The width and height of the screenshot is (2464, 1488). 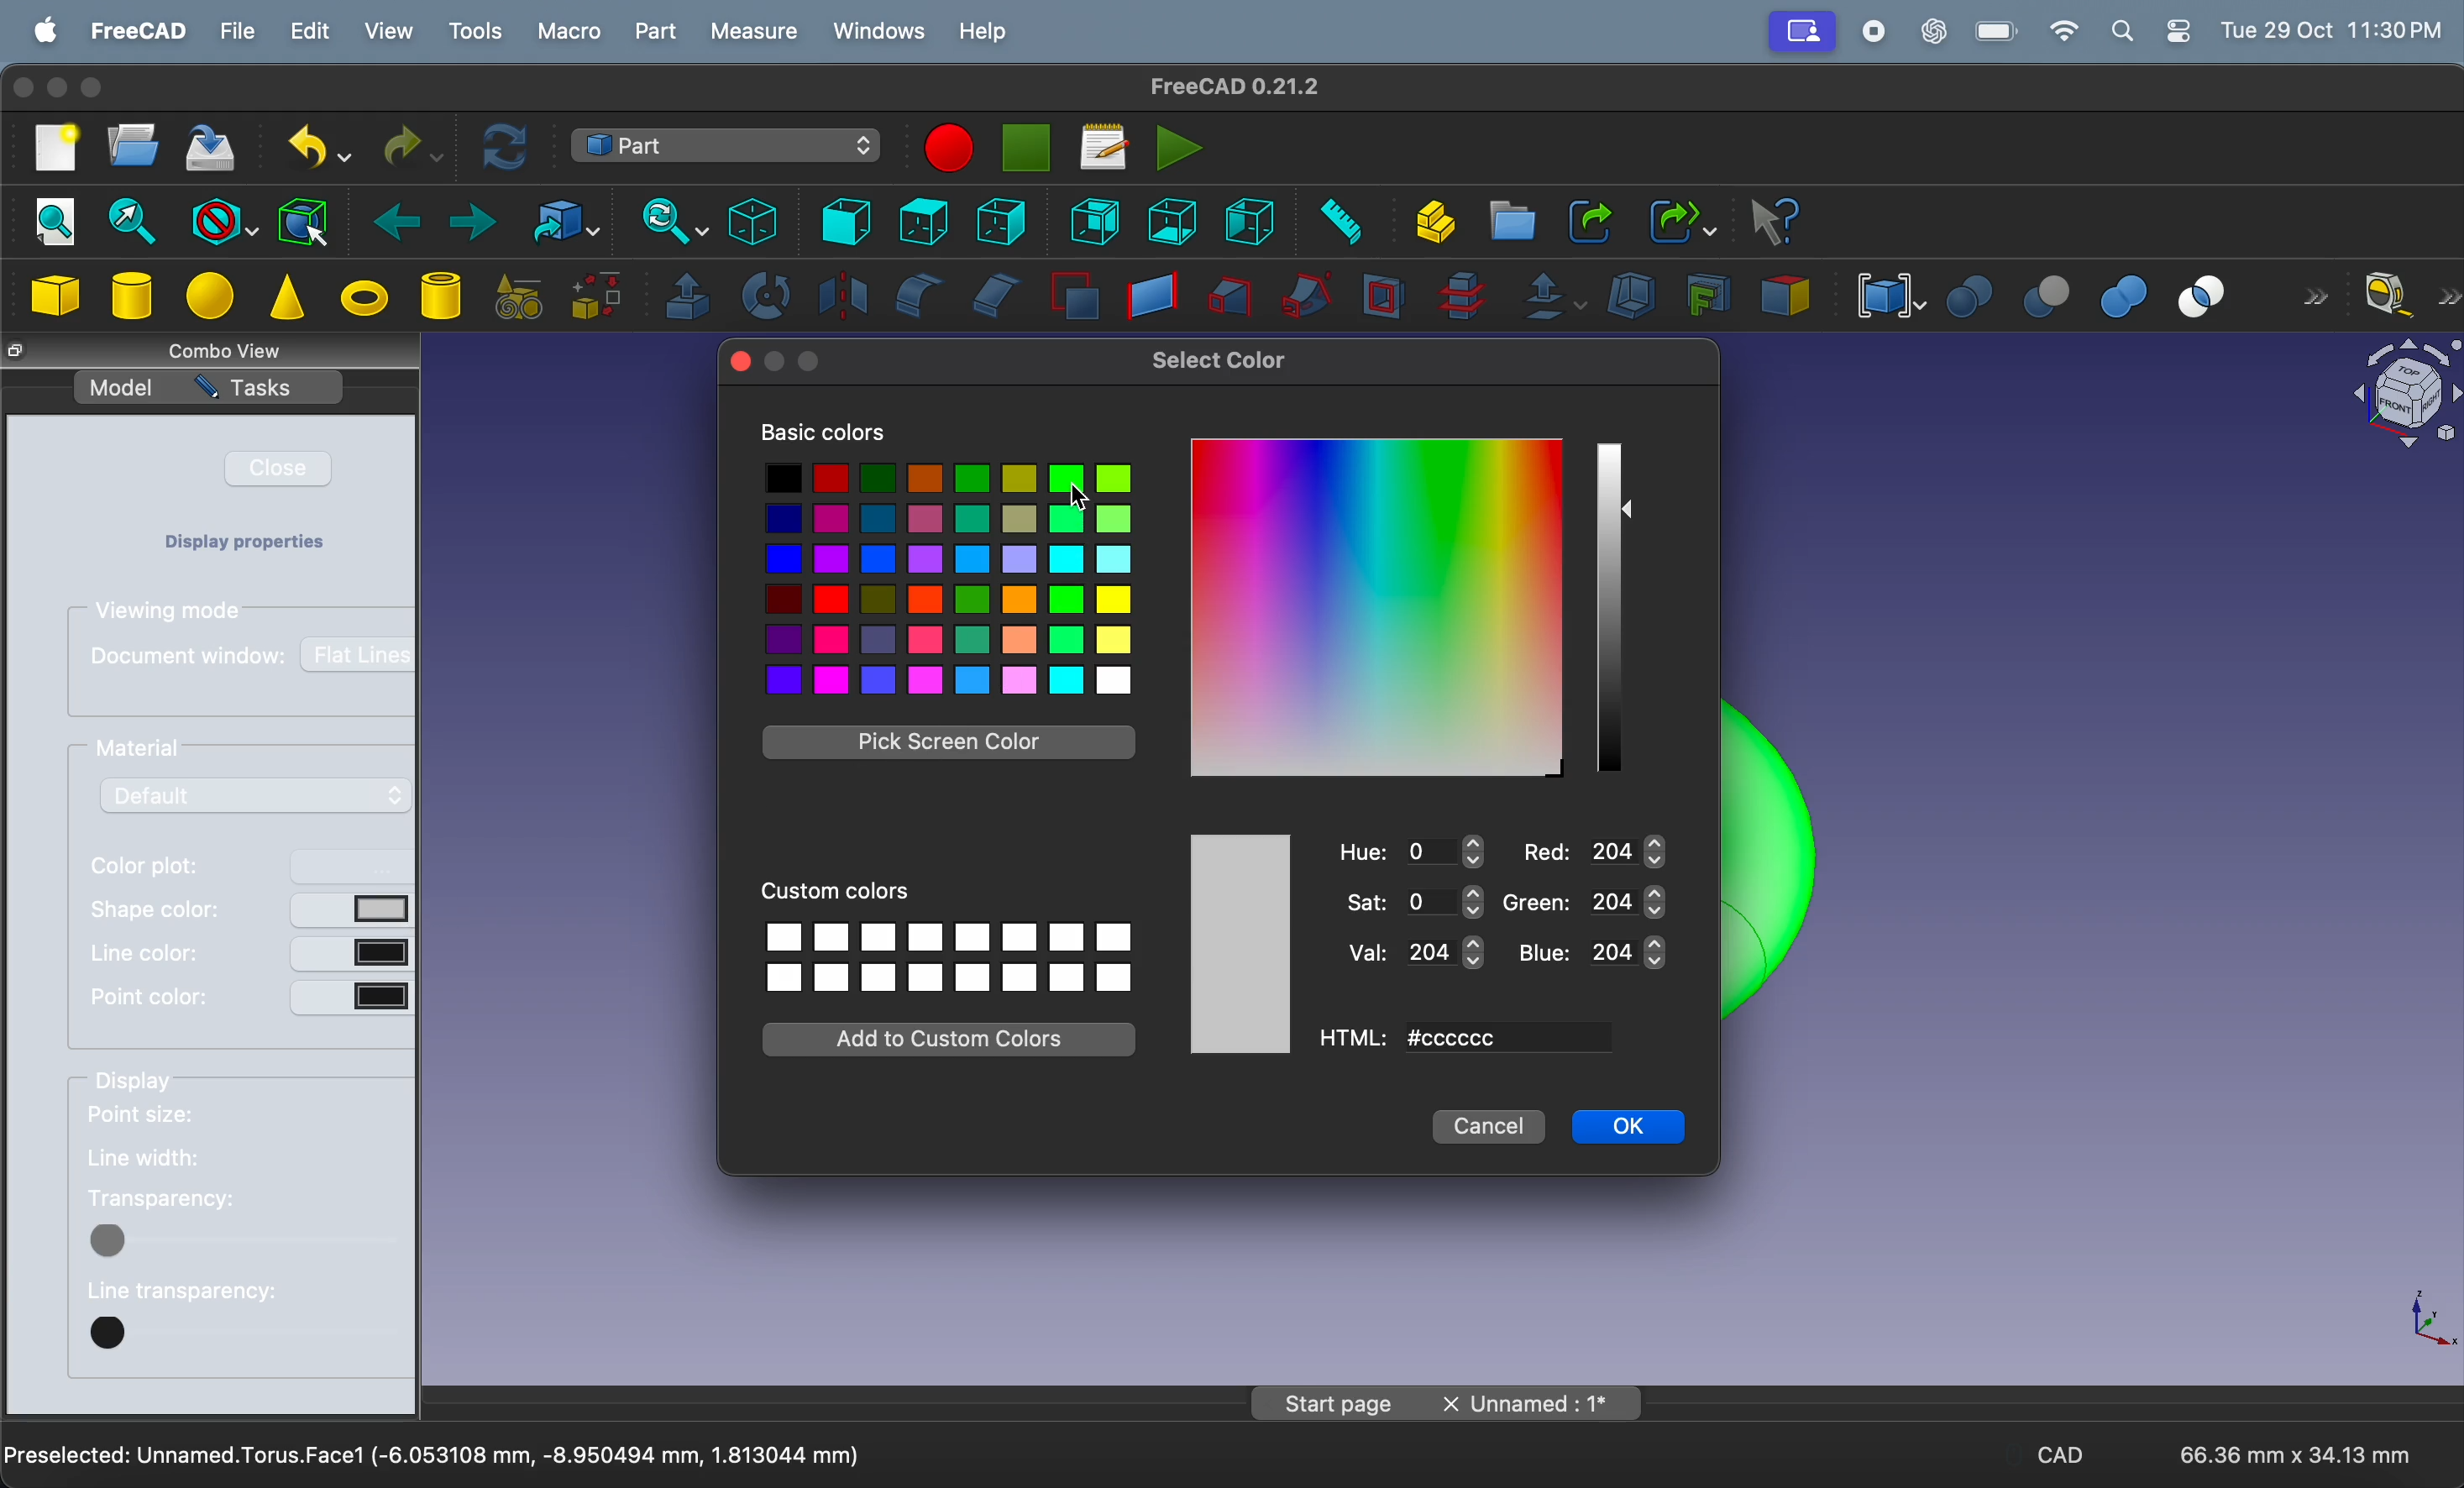 I want to click on color per face, so click(x=1784, y=294).